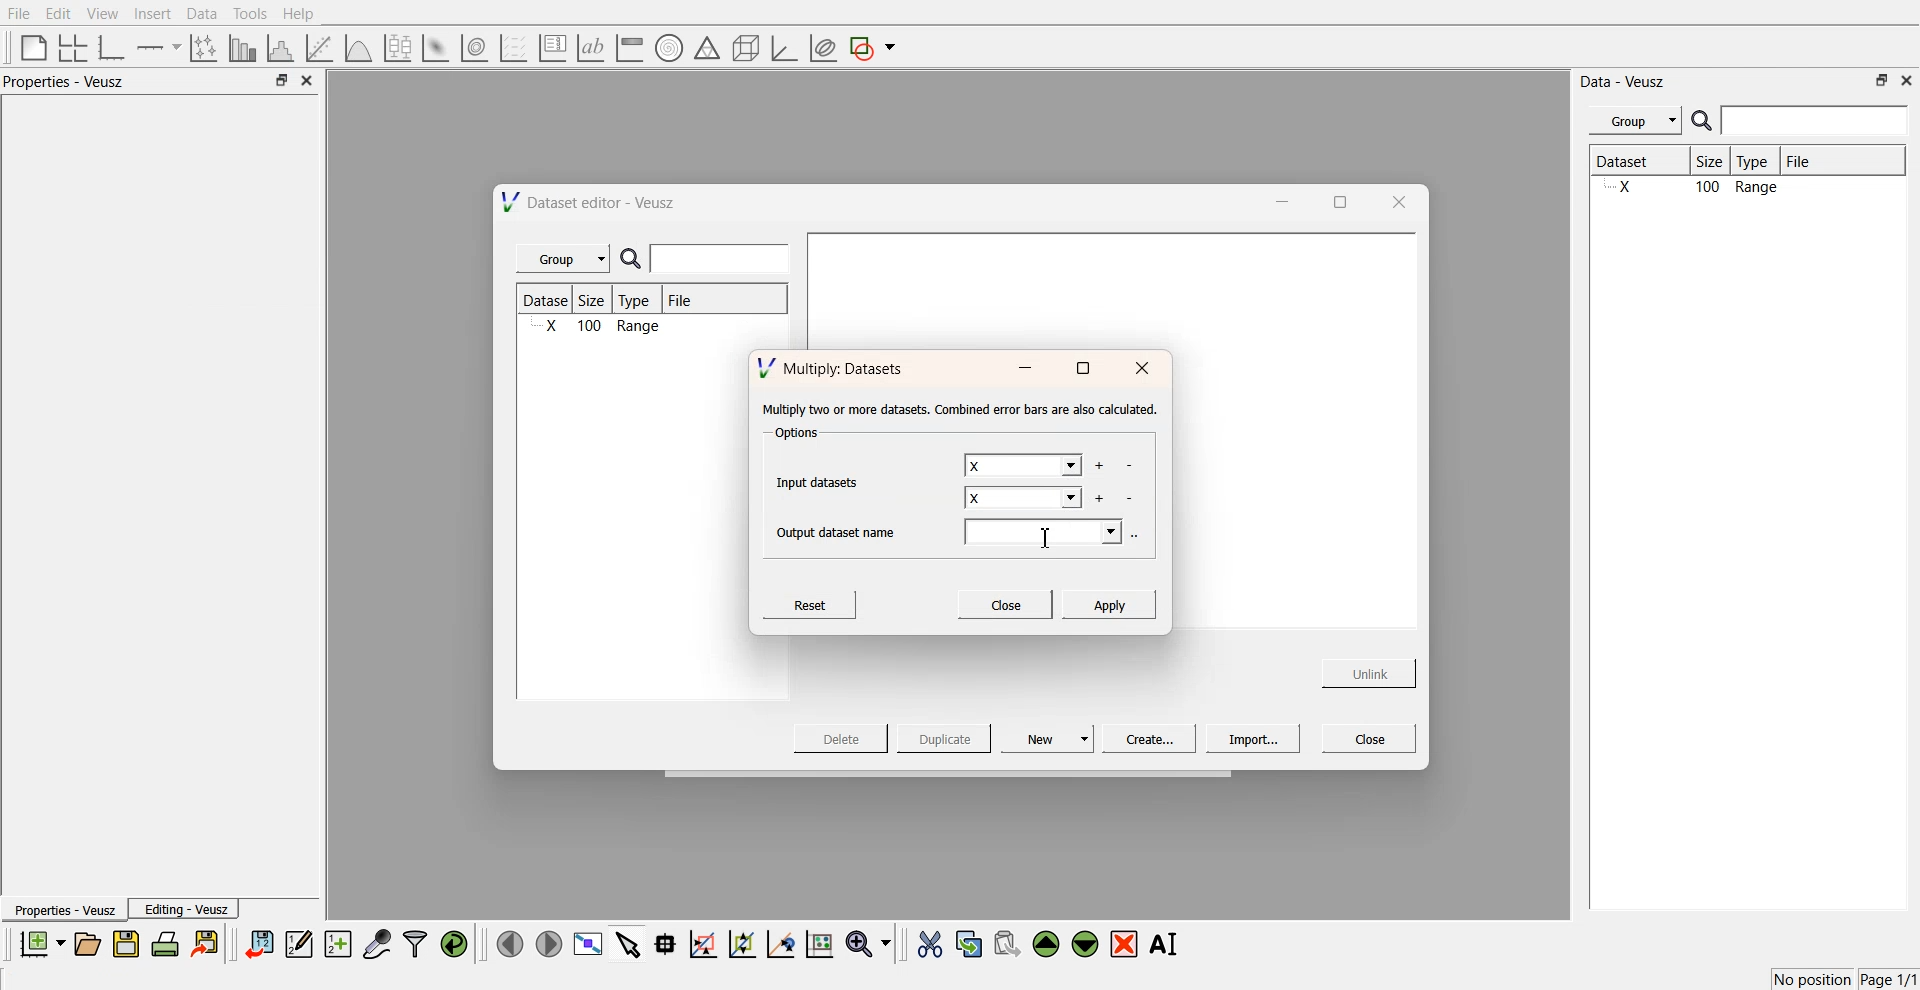 Image resolution: width=1920 pixels, height=990 pixels. I want to click on ternary shapes, so click(704, 50).